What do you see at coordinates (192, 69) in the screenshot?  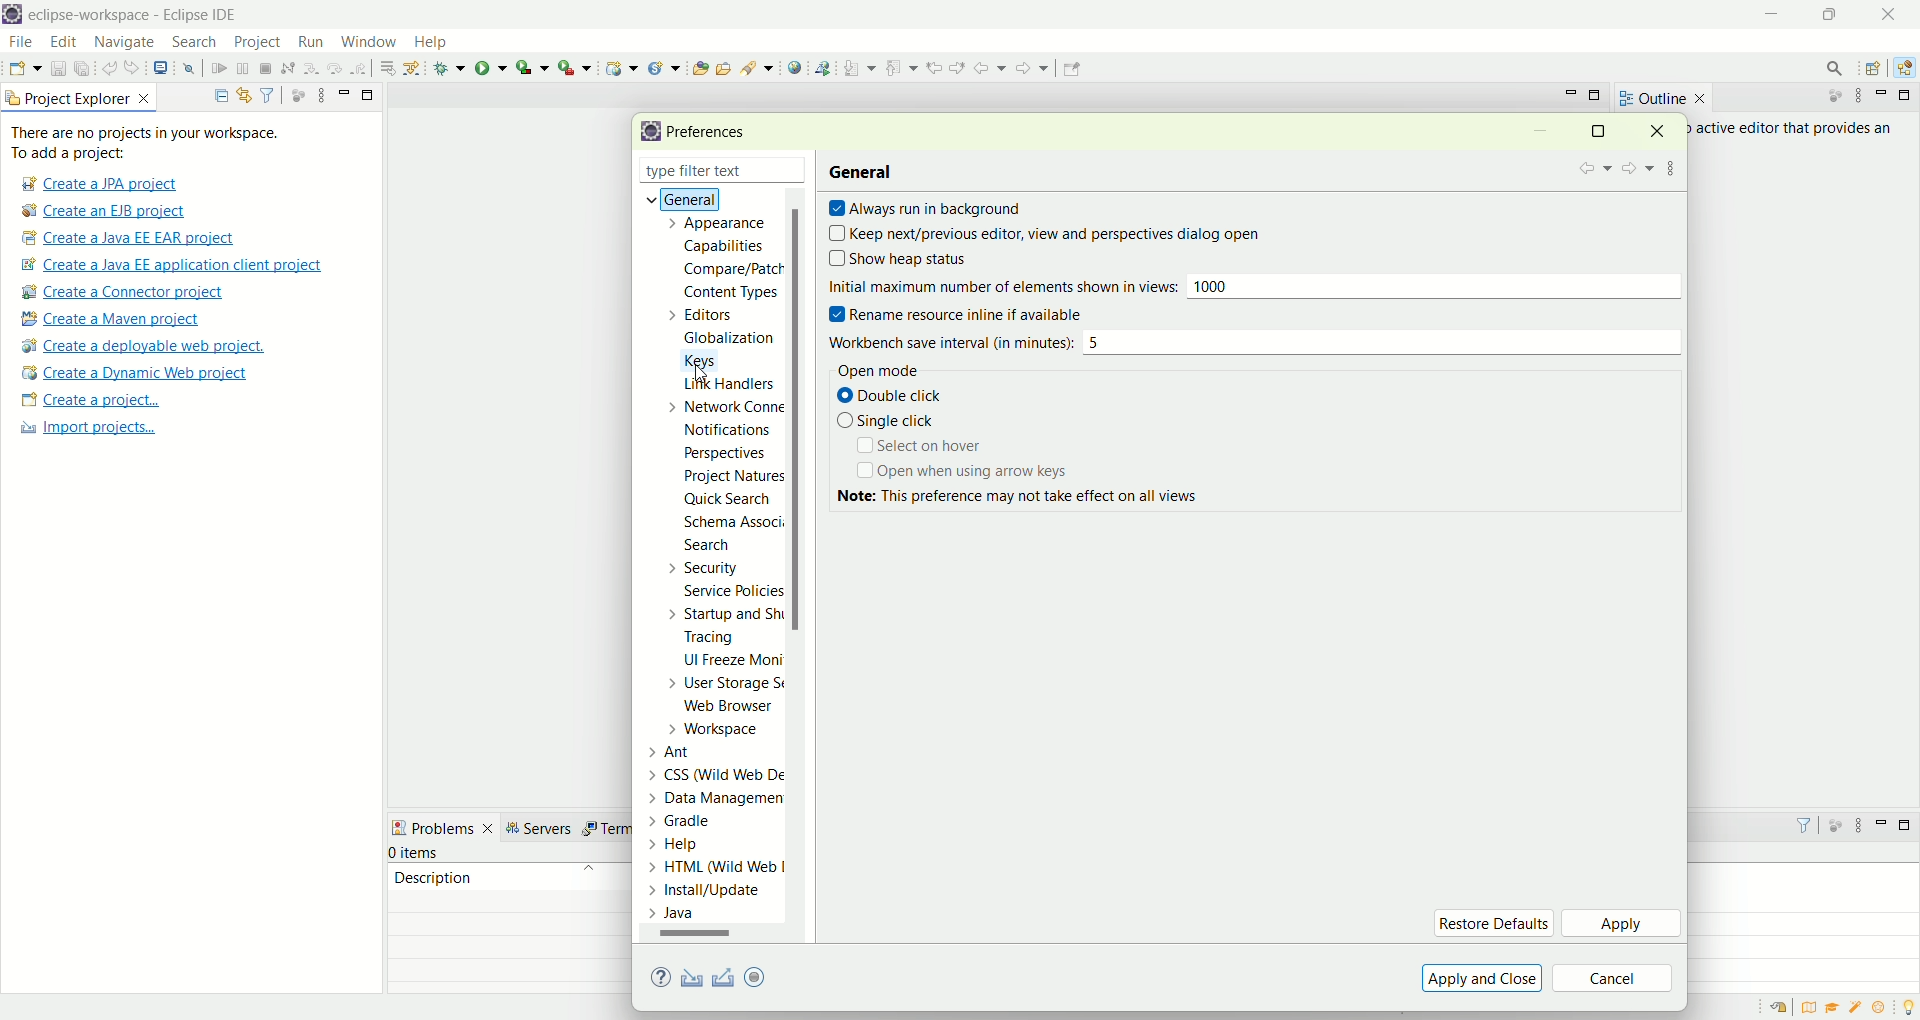 I see `skip all breakpoints` at bounding box center [192, 69].